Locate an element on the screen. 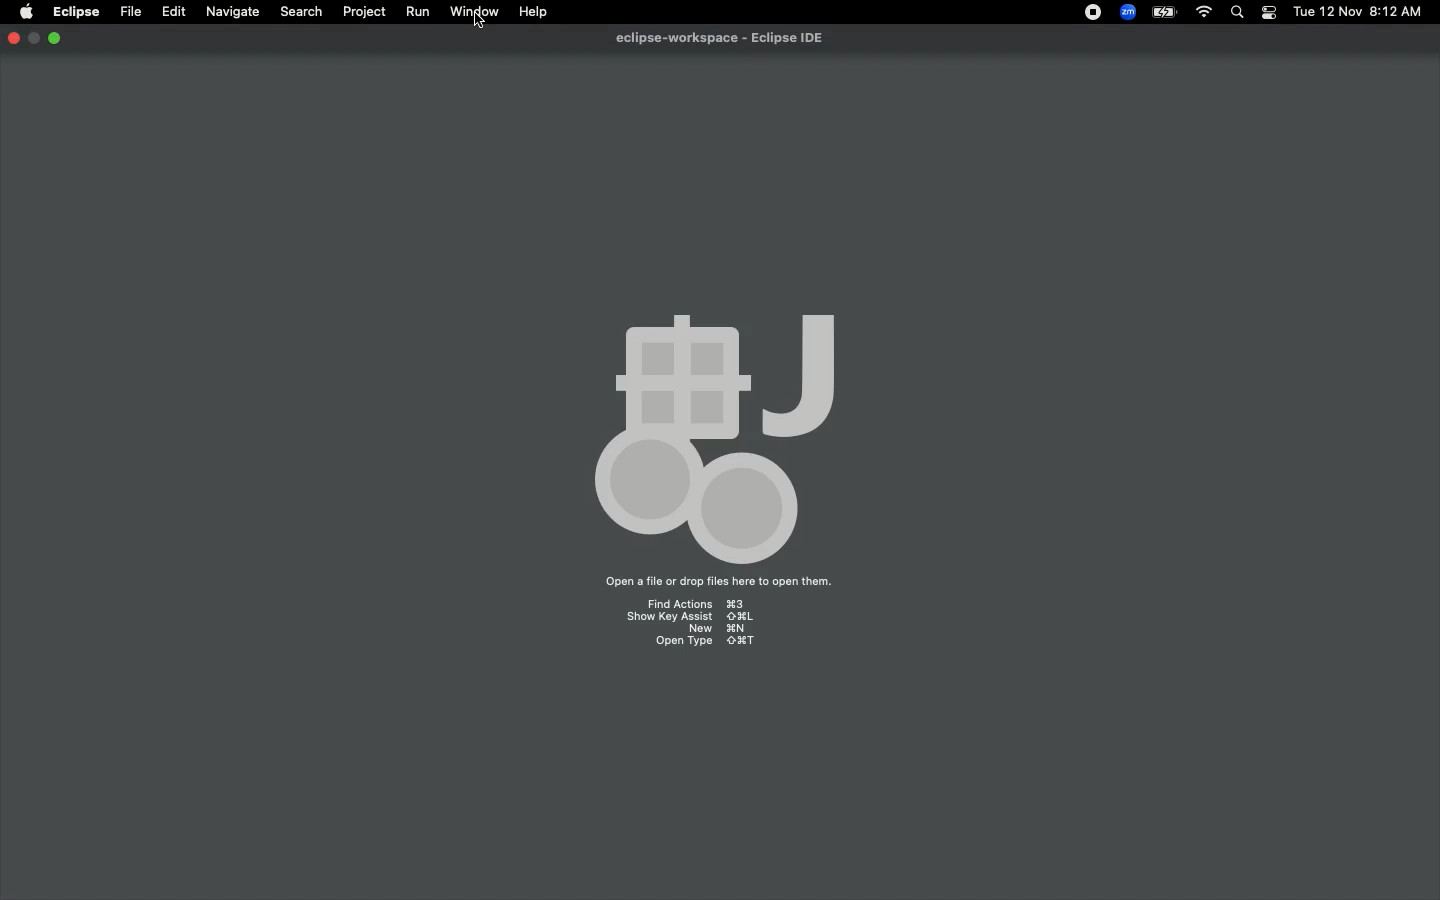 This screenshot has height=900, width=1440. Charge is located at coordinates (1160, 14).